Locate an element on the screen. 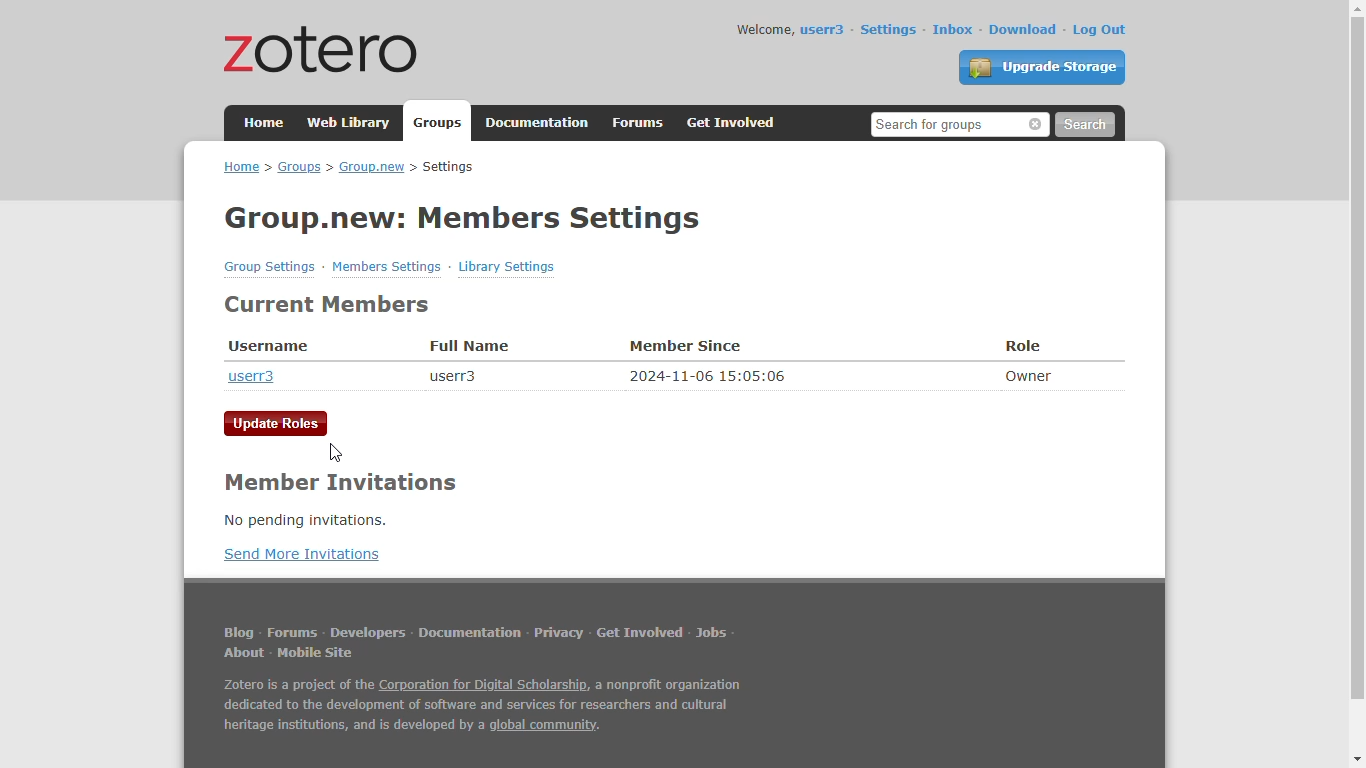  mobile site is located at coordinates (314, 653).